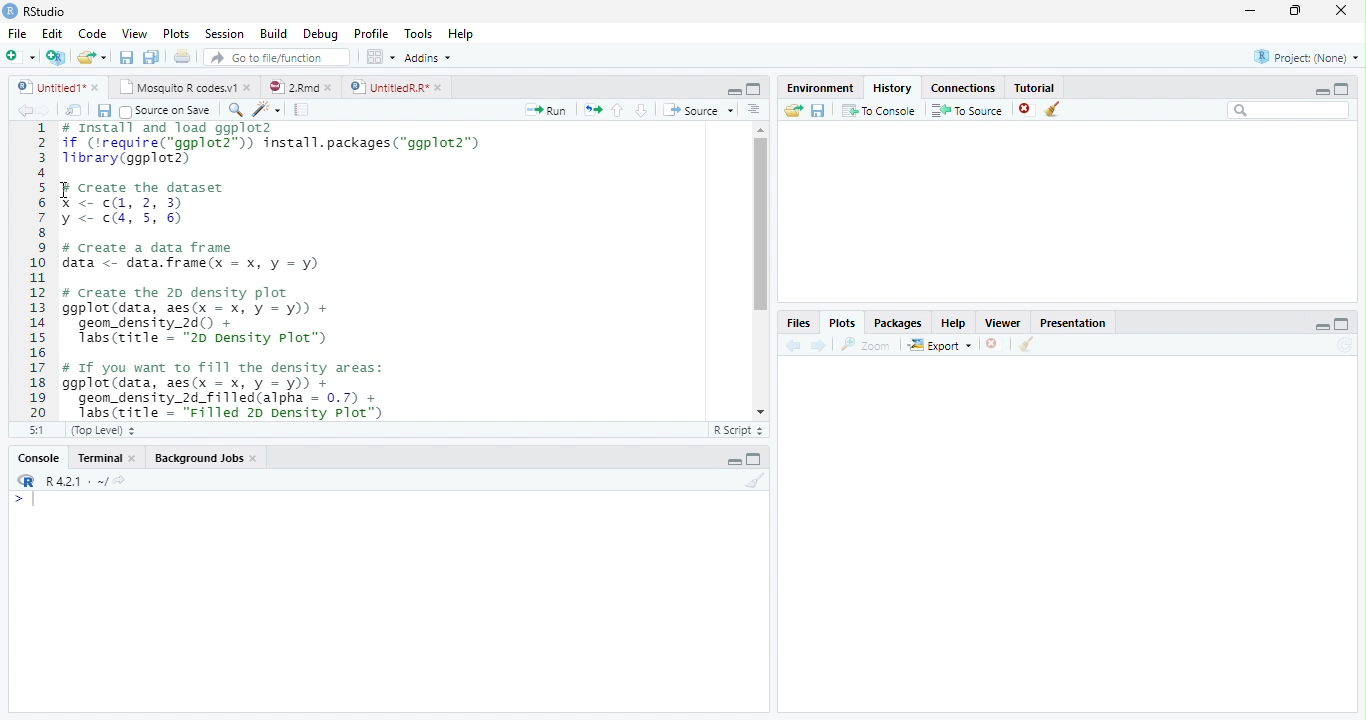 This screenshot has width=1366, height=720. I want to click on Source, so click(698, 110).